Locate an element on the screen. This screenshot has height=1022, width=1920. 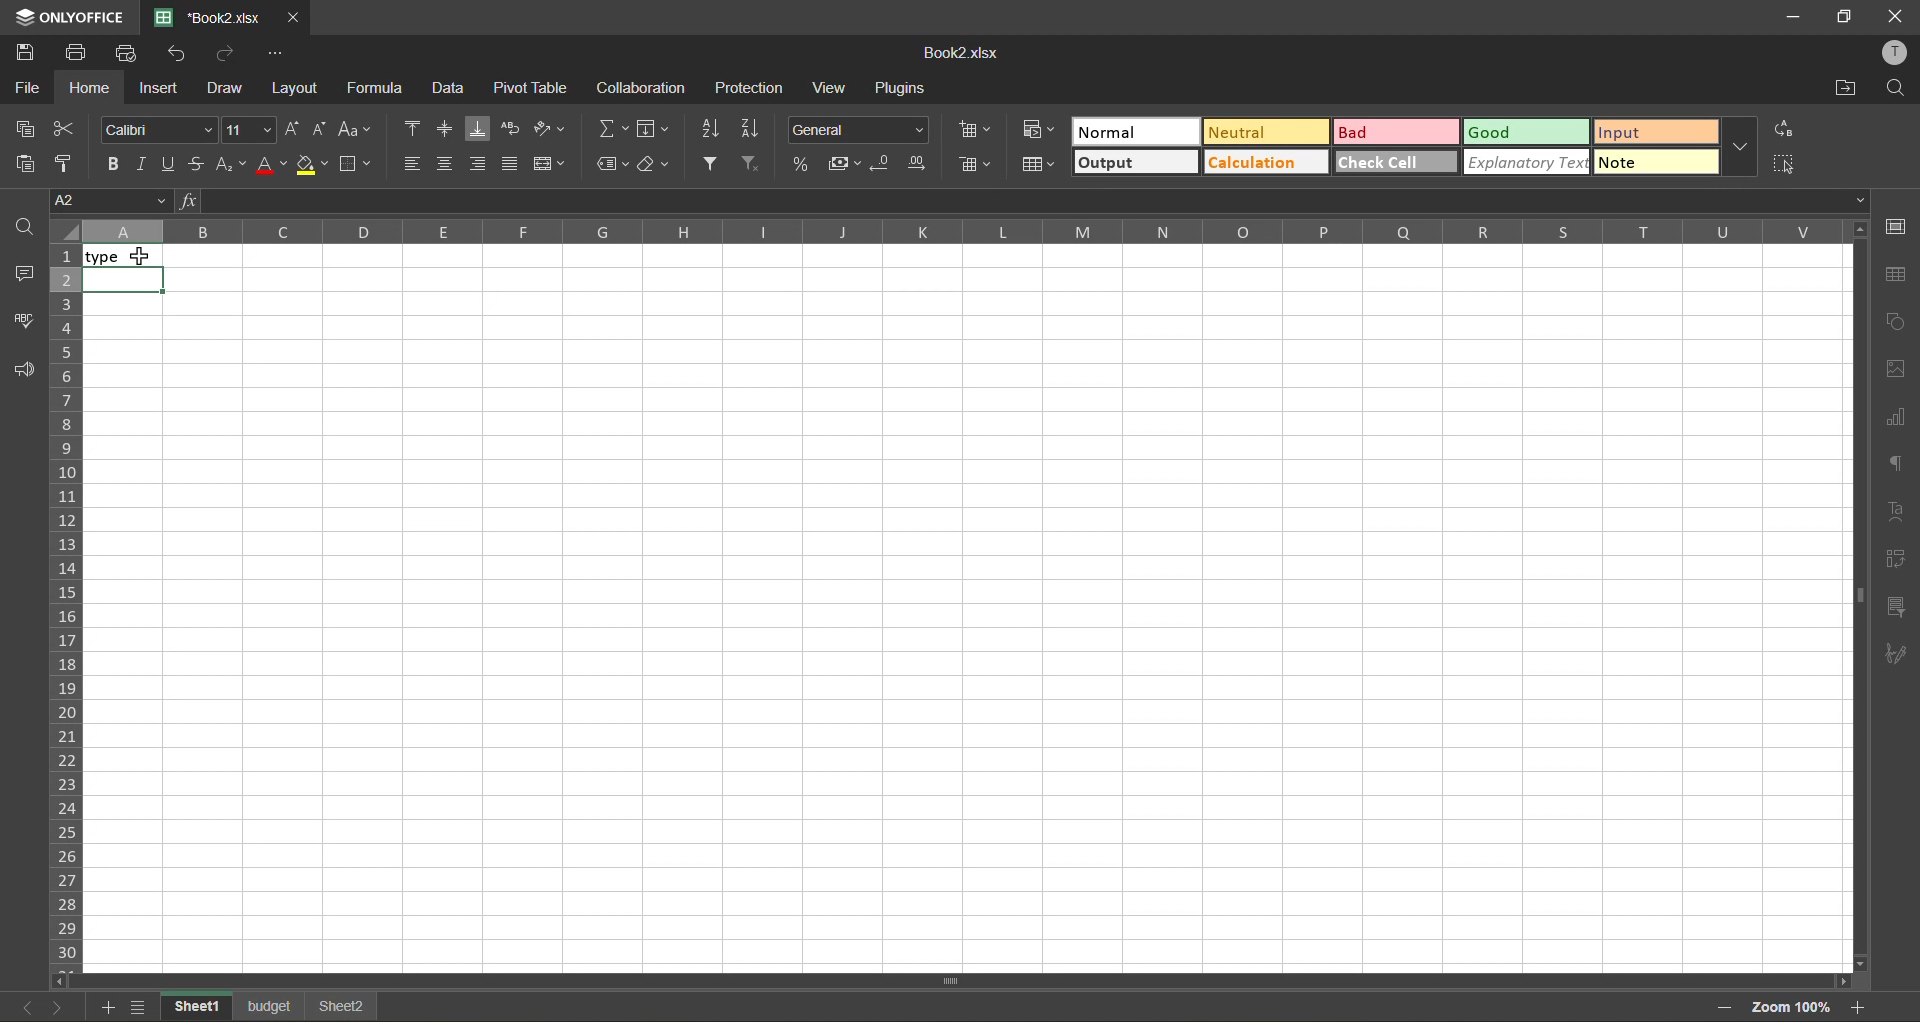
zoom factor is located at coordinates (1789, 1009).